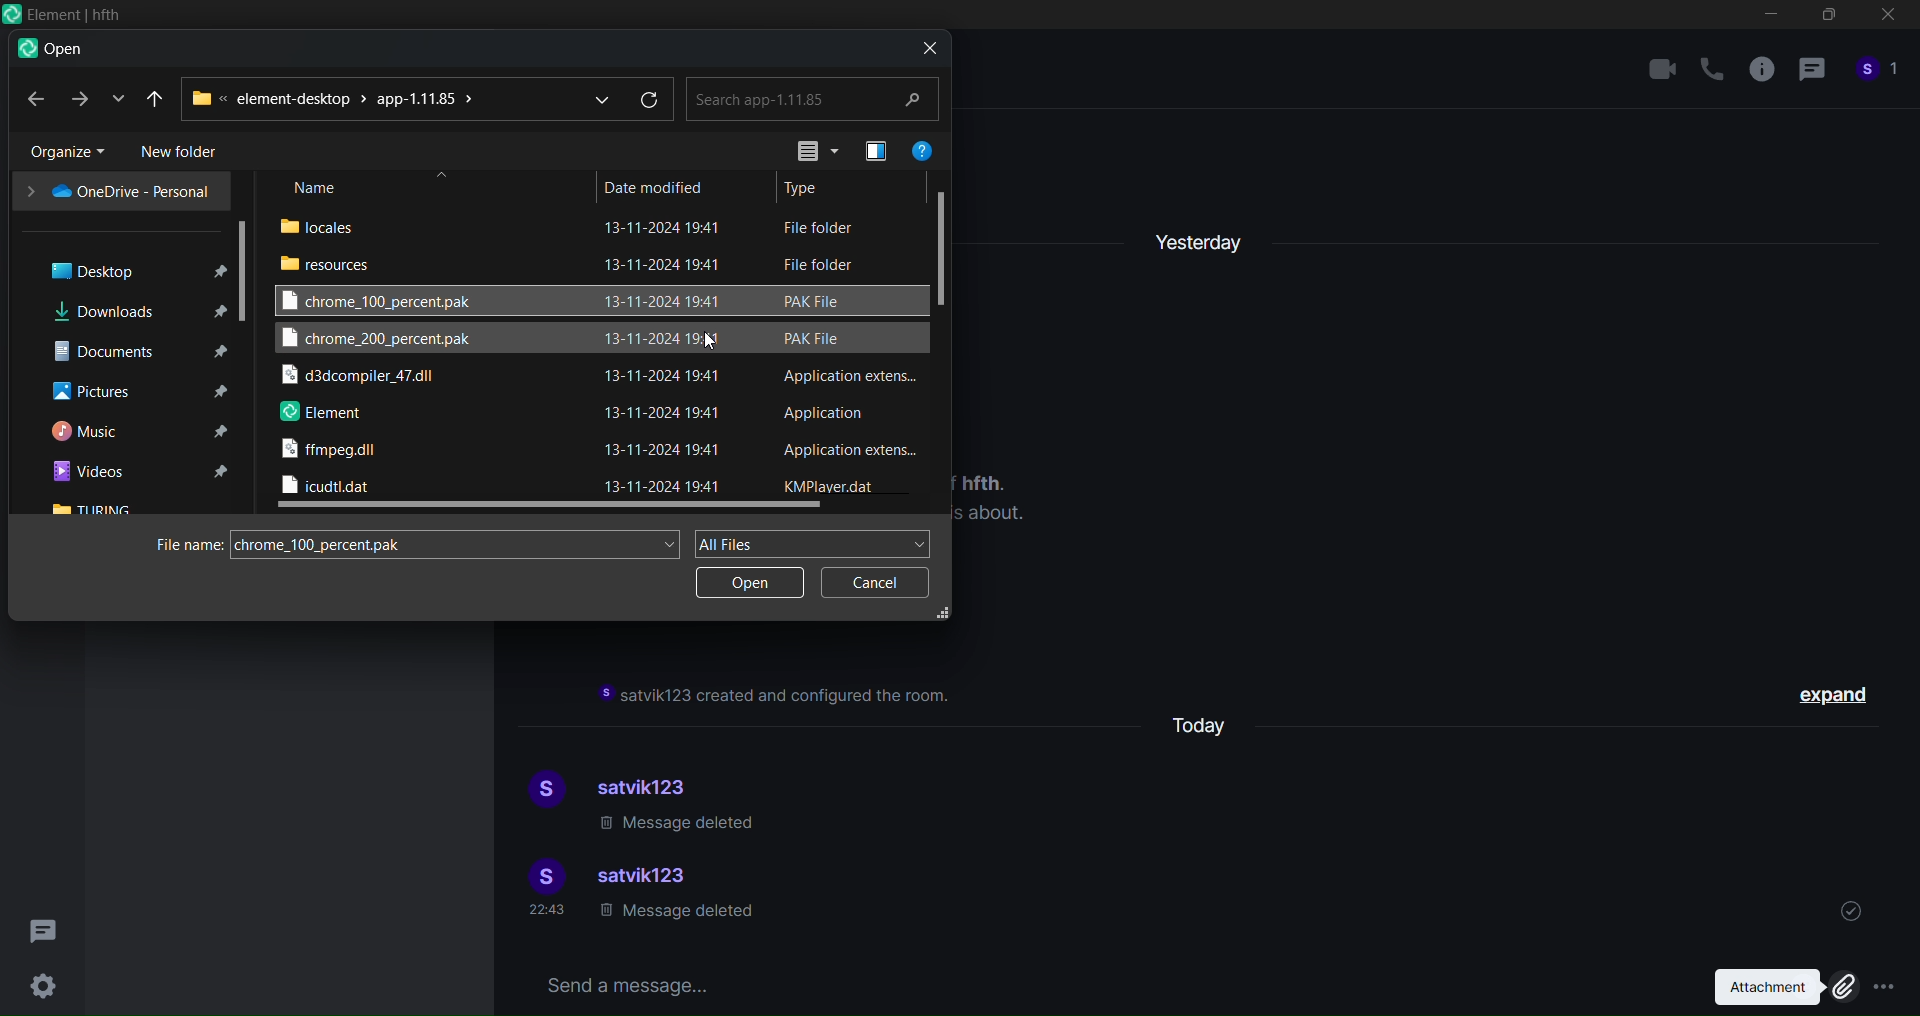  What do you see at coordinates (778, 696) in the screenshot?
I see `instruction` at bounding box center [778, 696].